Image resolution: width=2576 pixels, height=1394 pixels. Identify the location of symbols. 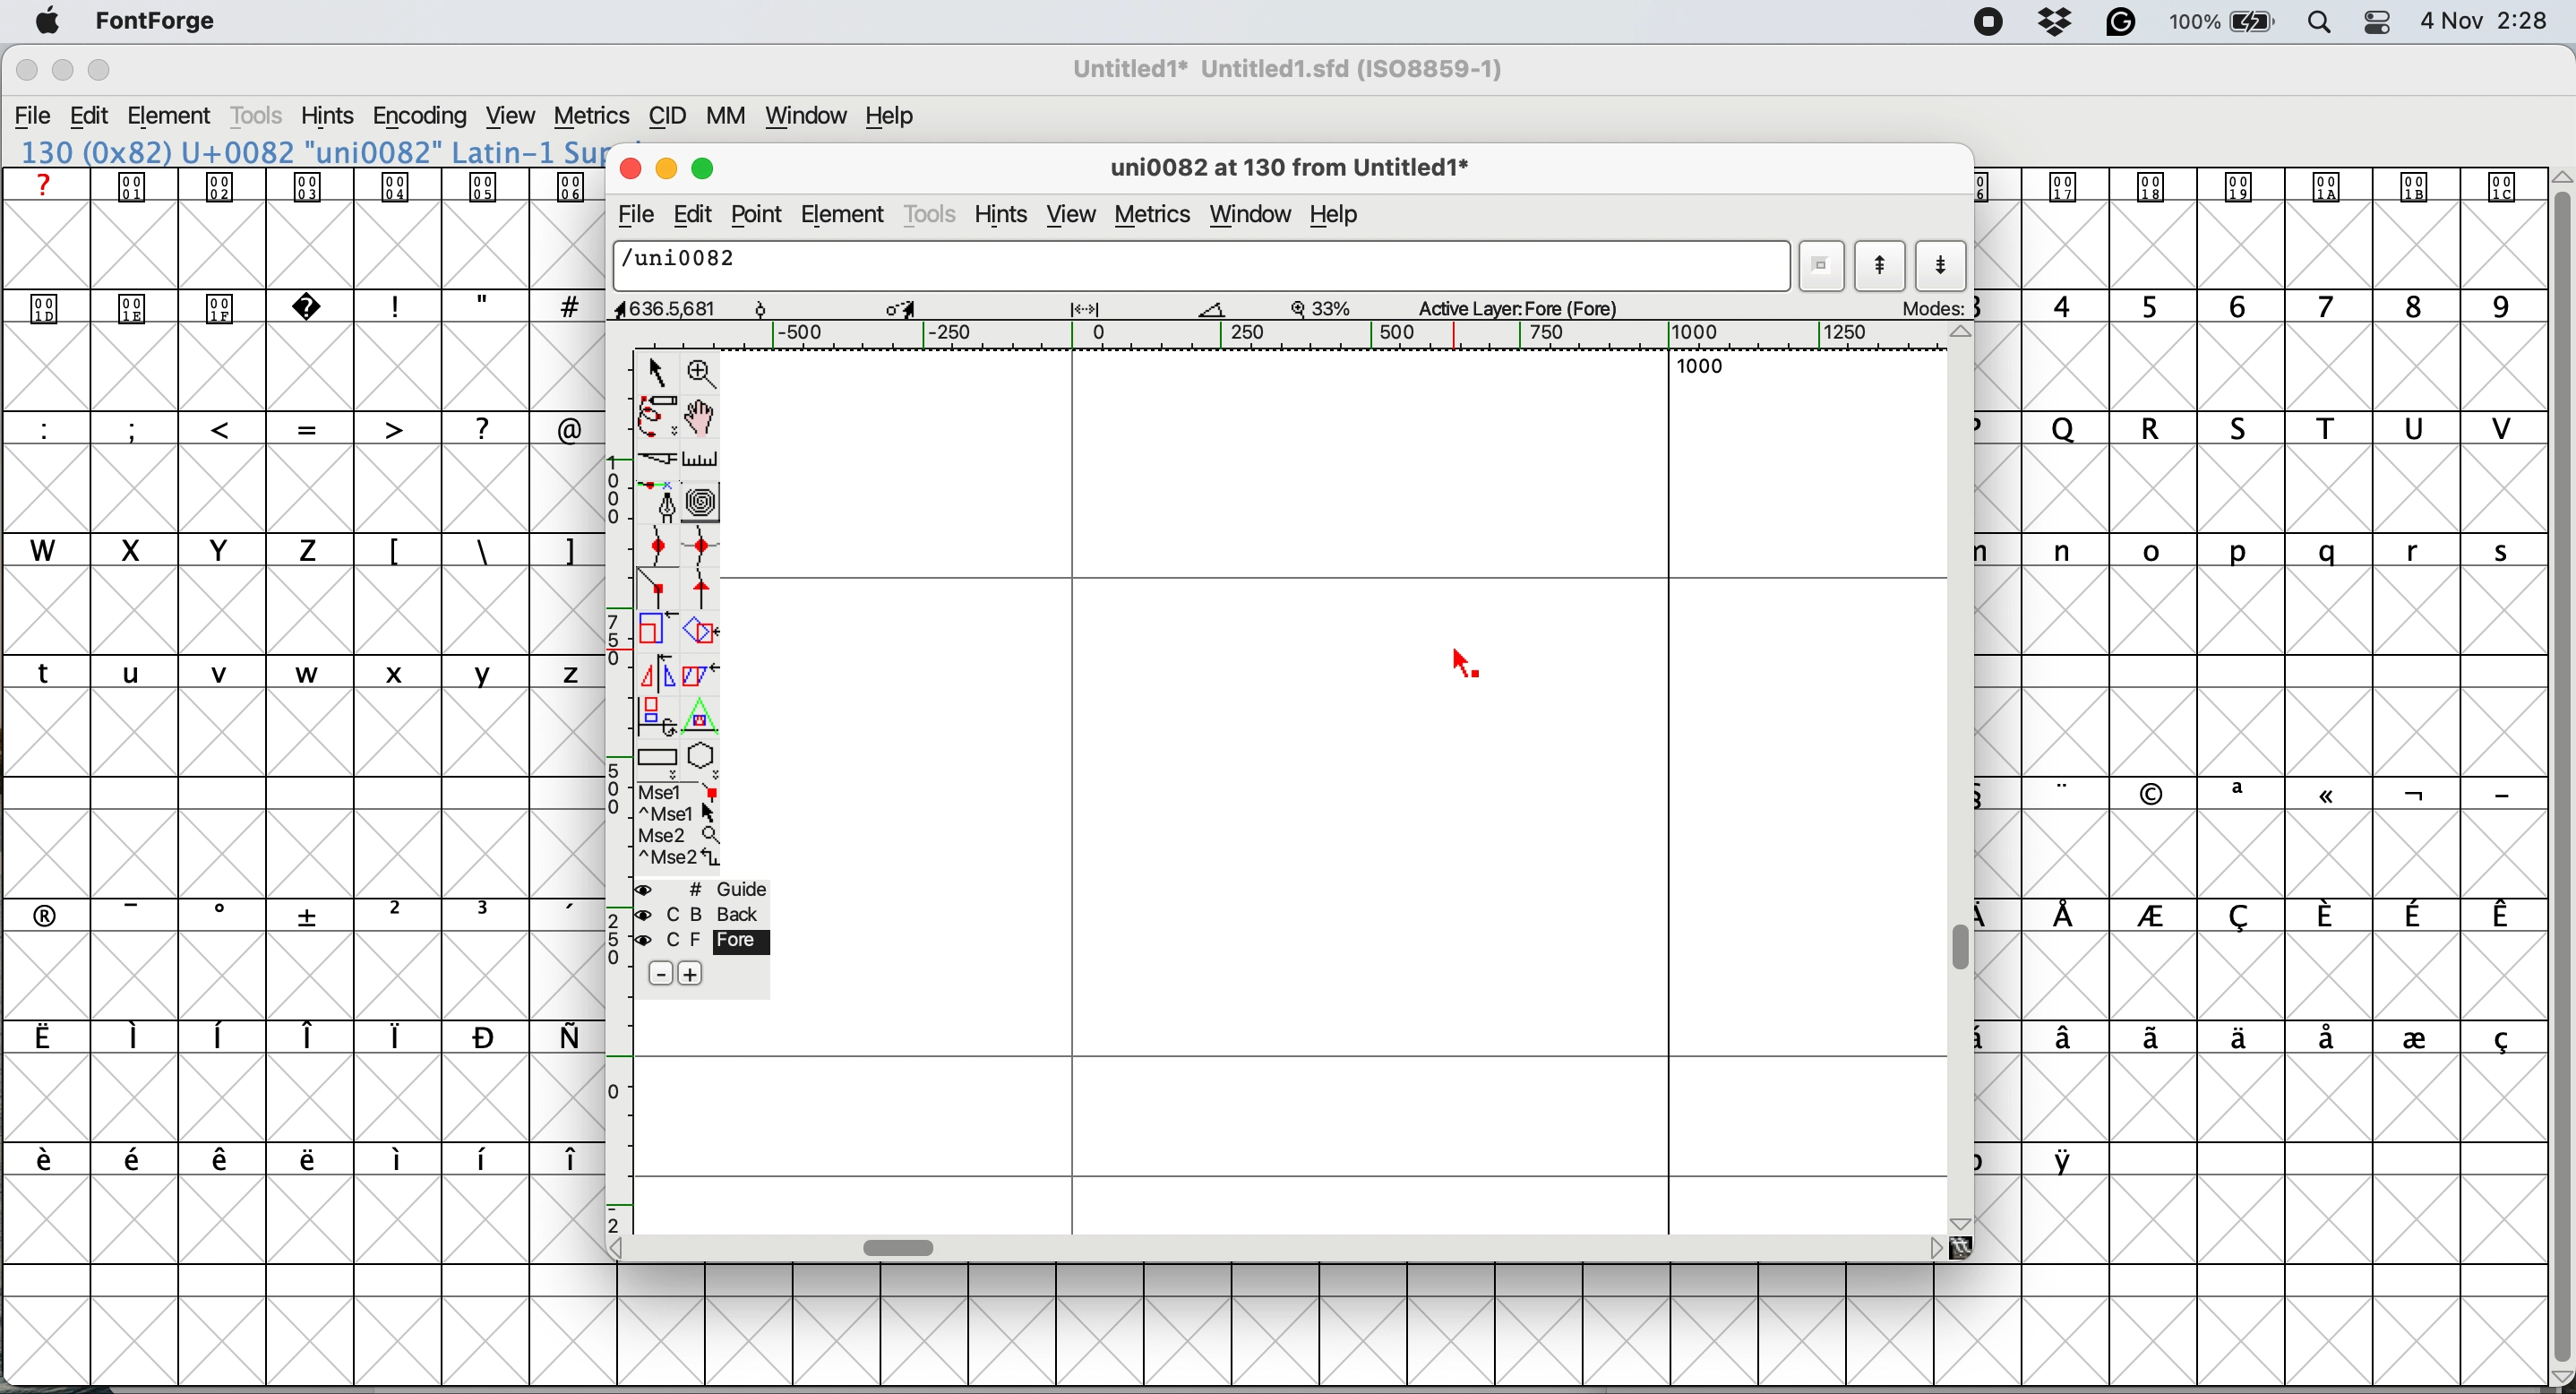
(295, 1037).